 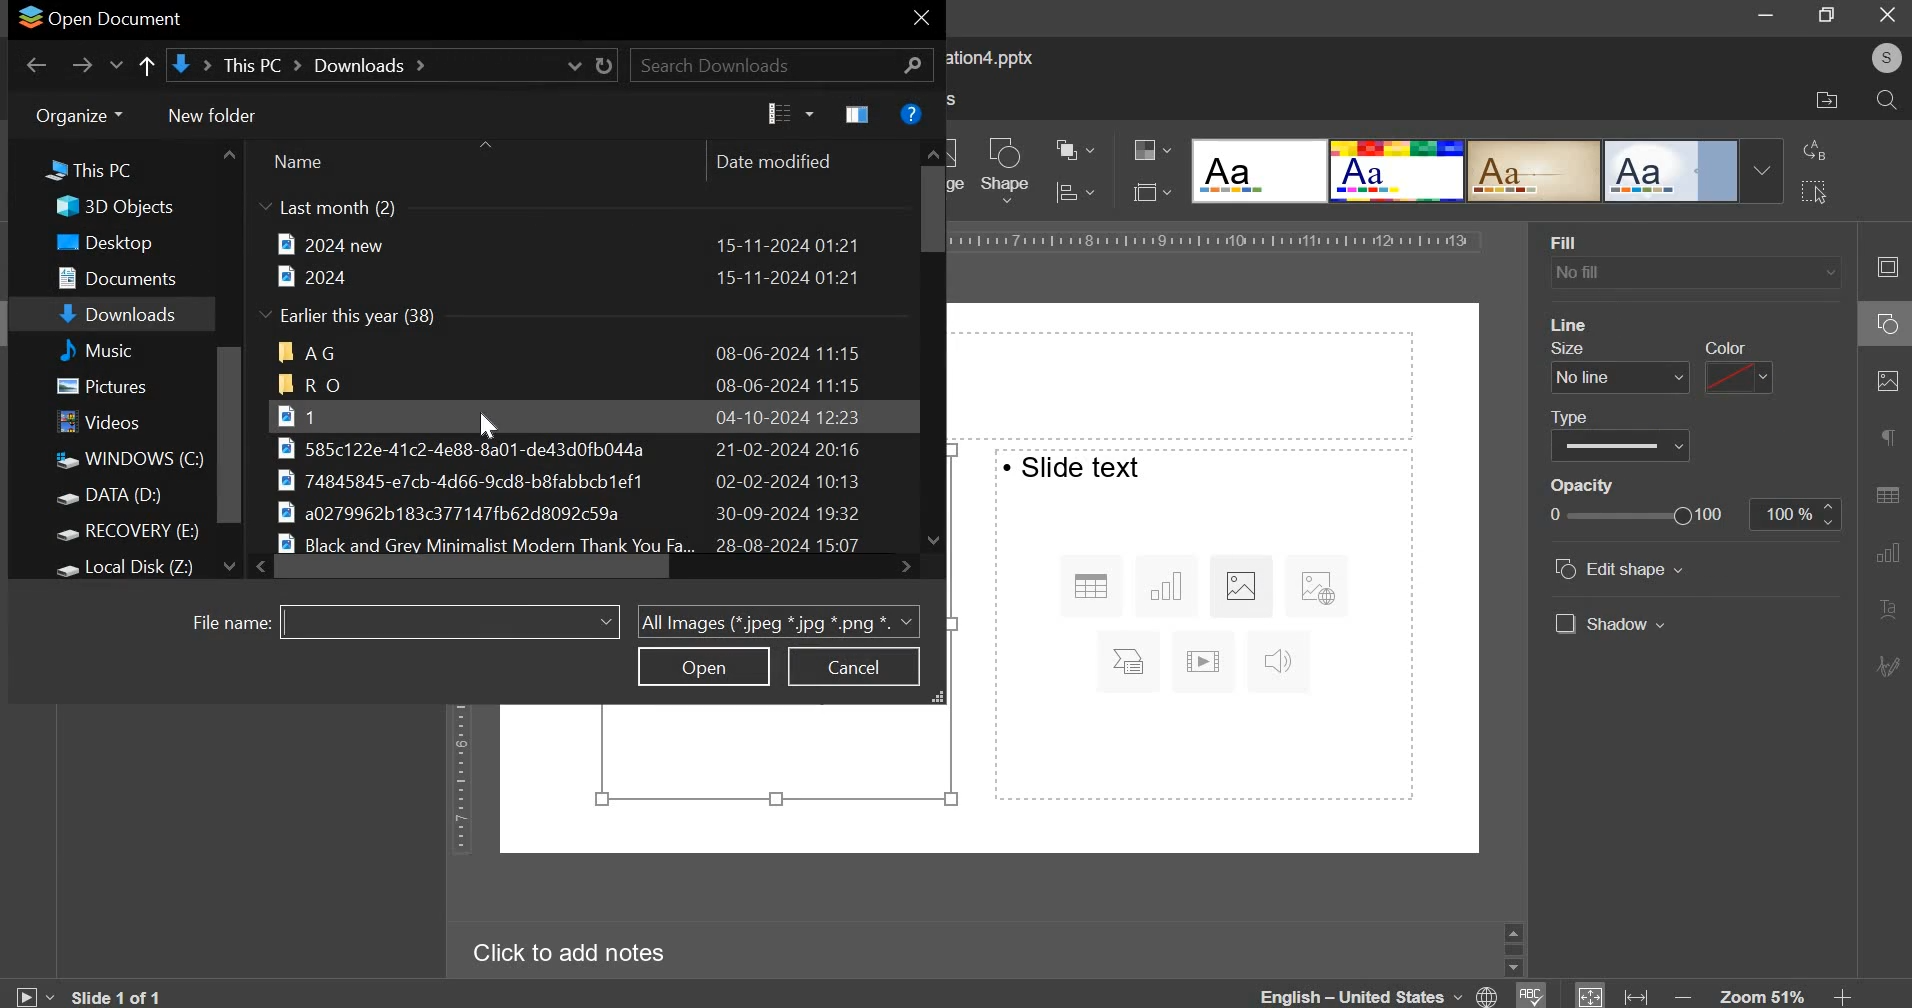 What do you see at coordinates (1885, 438) in the screenshot?
I see `paragraph settings` at bounding box center [1885, 438].